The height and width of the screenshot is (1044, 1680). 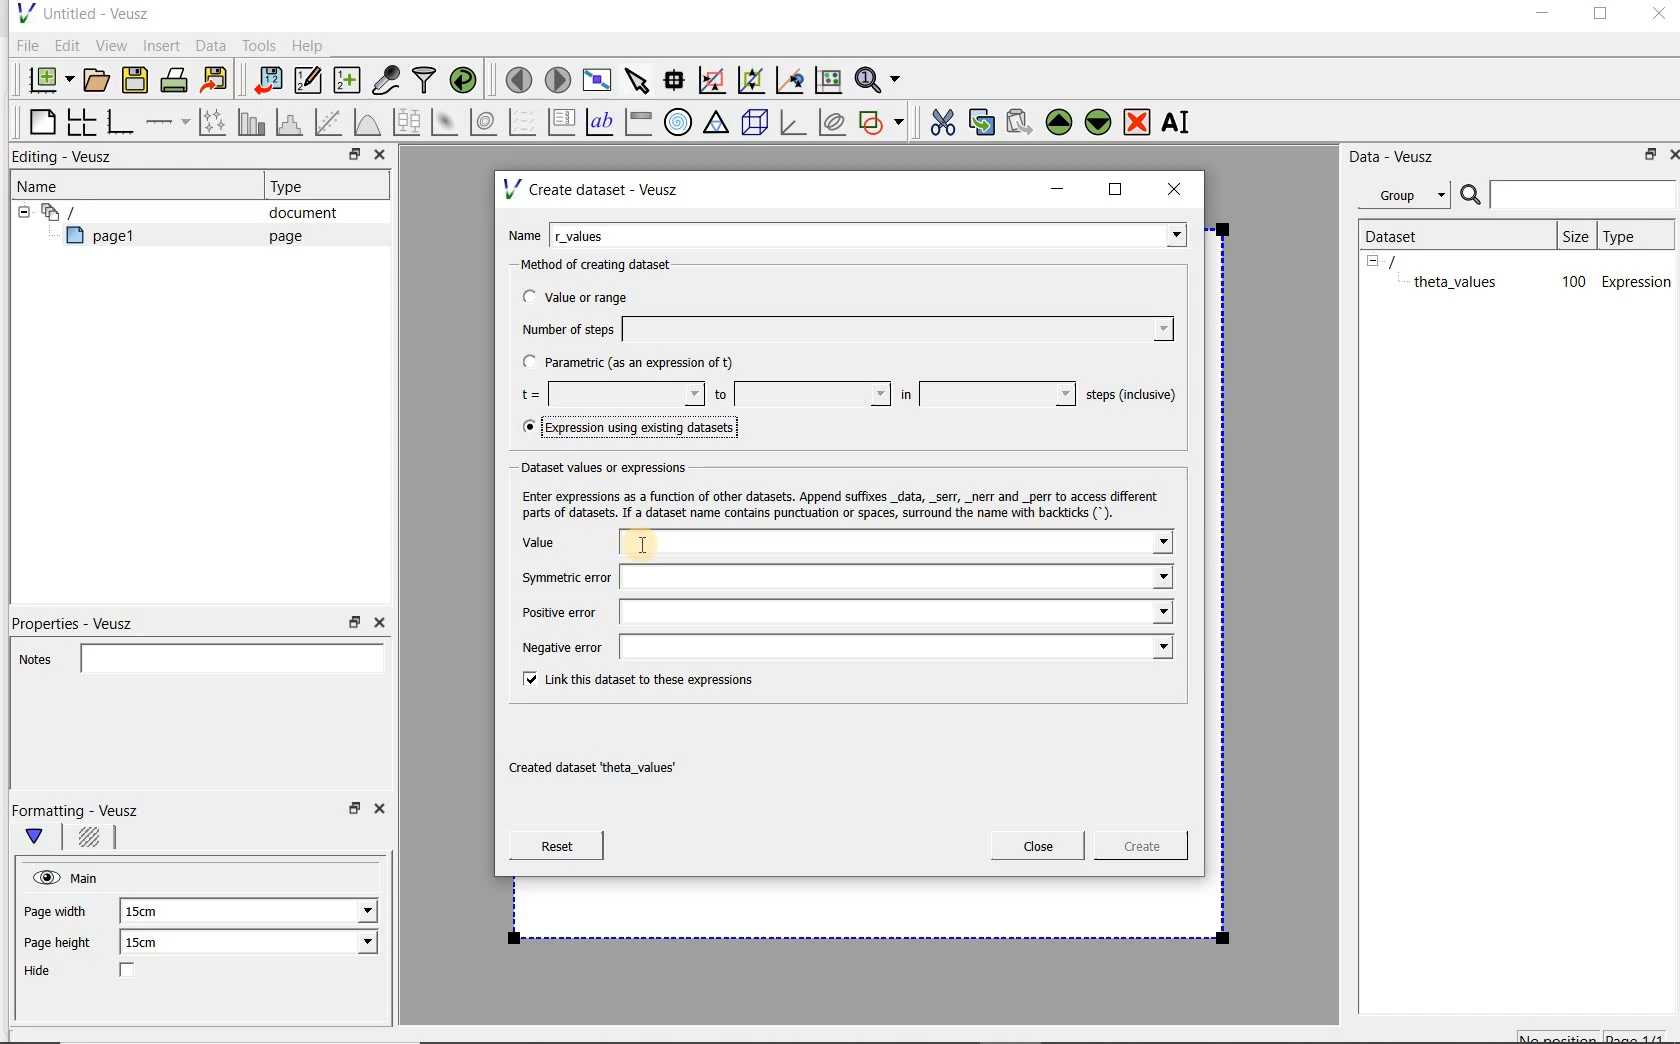 What do you see at coordinates (614, 761) in the screenshot?
I see `| Created dataset ‘theta_values"` at bounding box center [614, 761].